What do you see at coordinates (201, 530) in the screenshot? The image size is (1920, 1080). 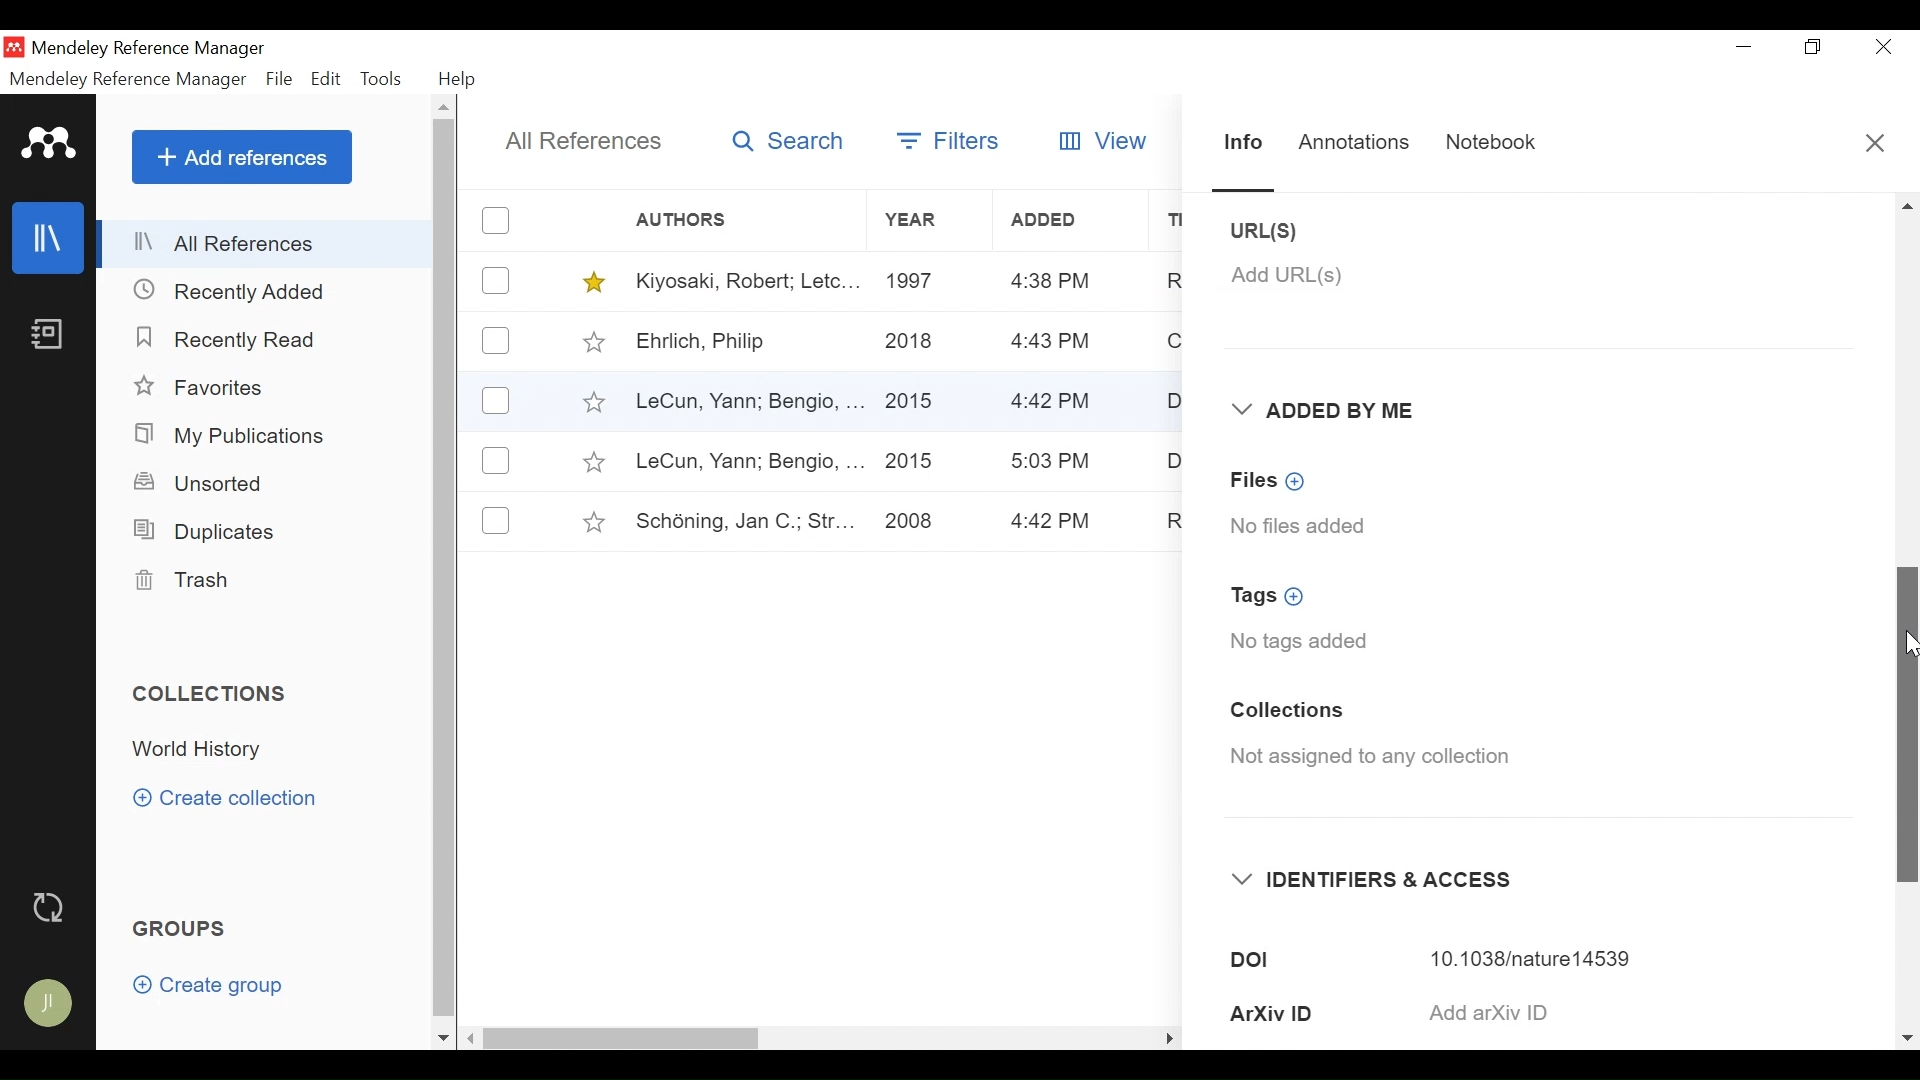 I see `Duplicates` at bounding box center [201, 530].